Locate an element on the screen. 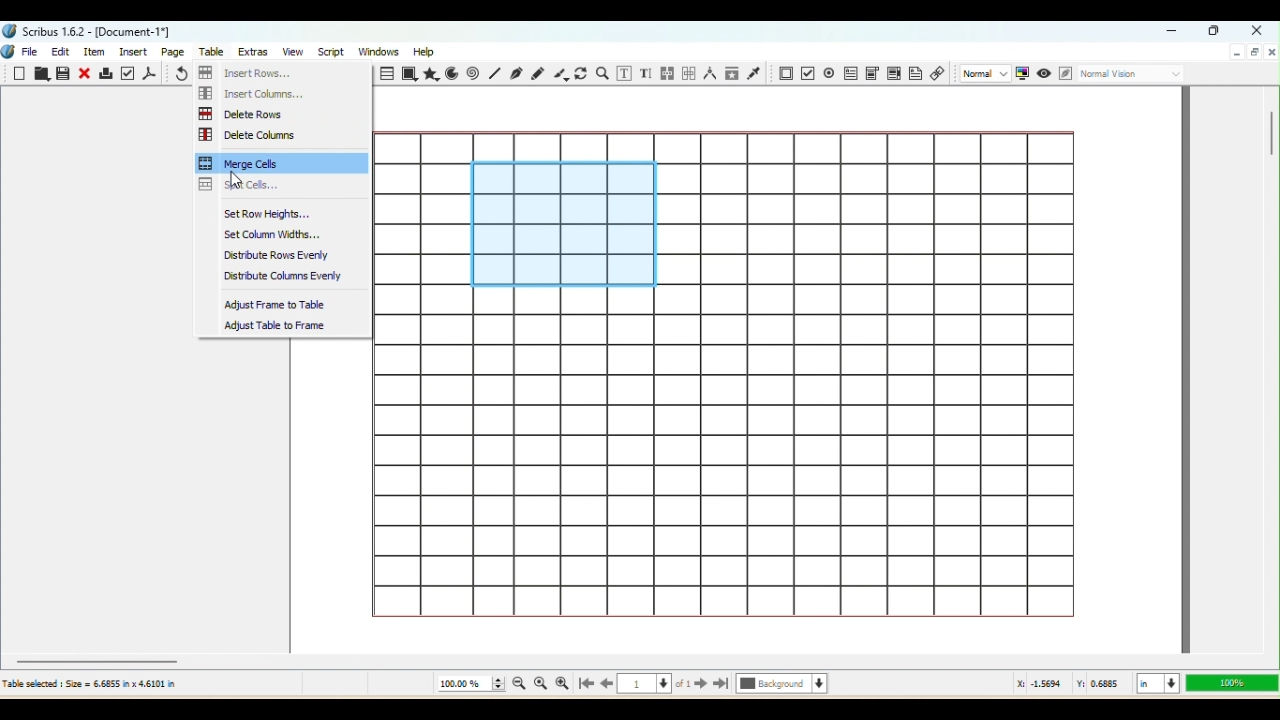 This screenshot has height=720, width=1280. Edit is located at coordinates (60, 52).